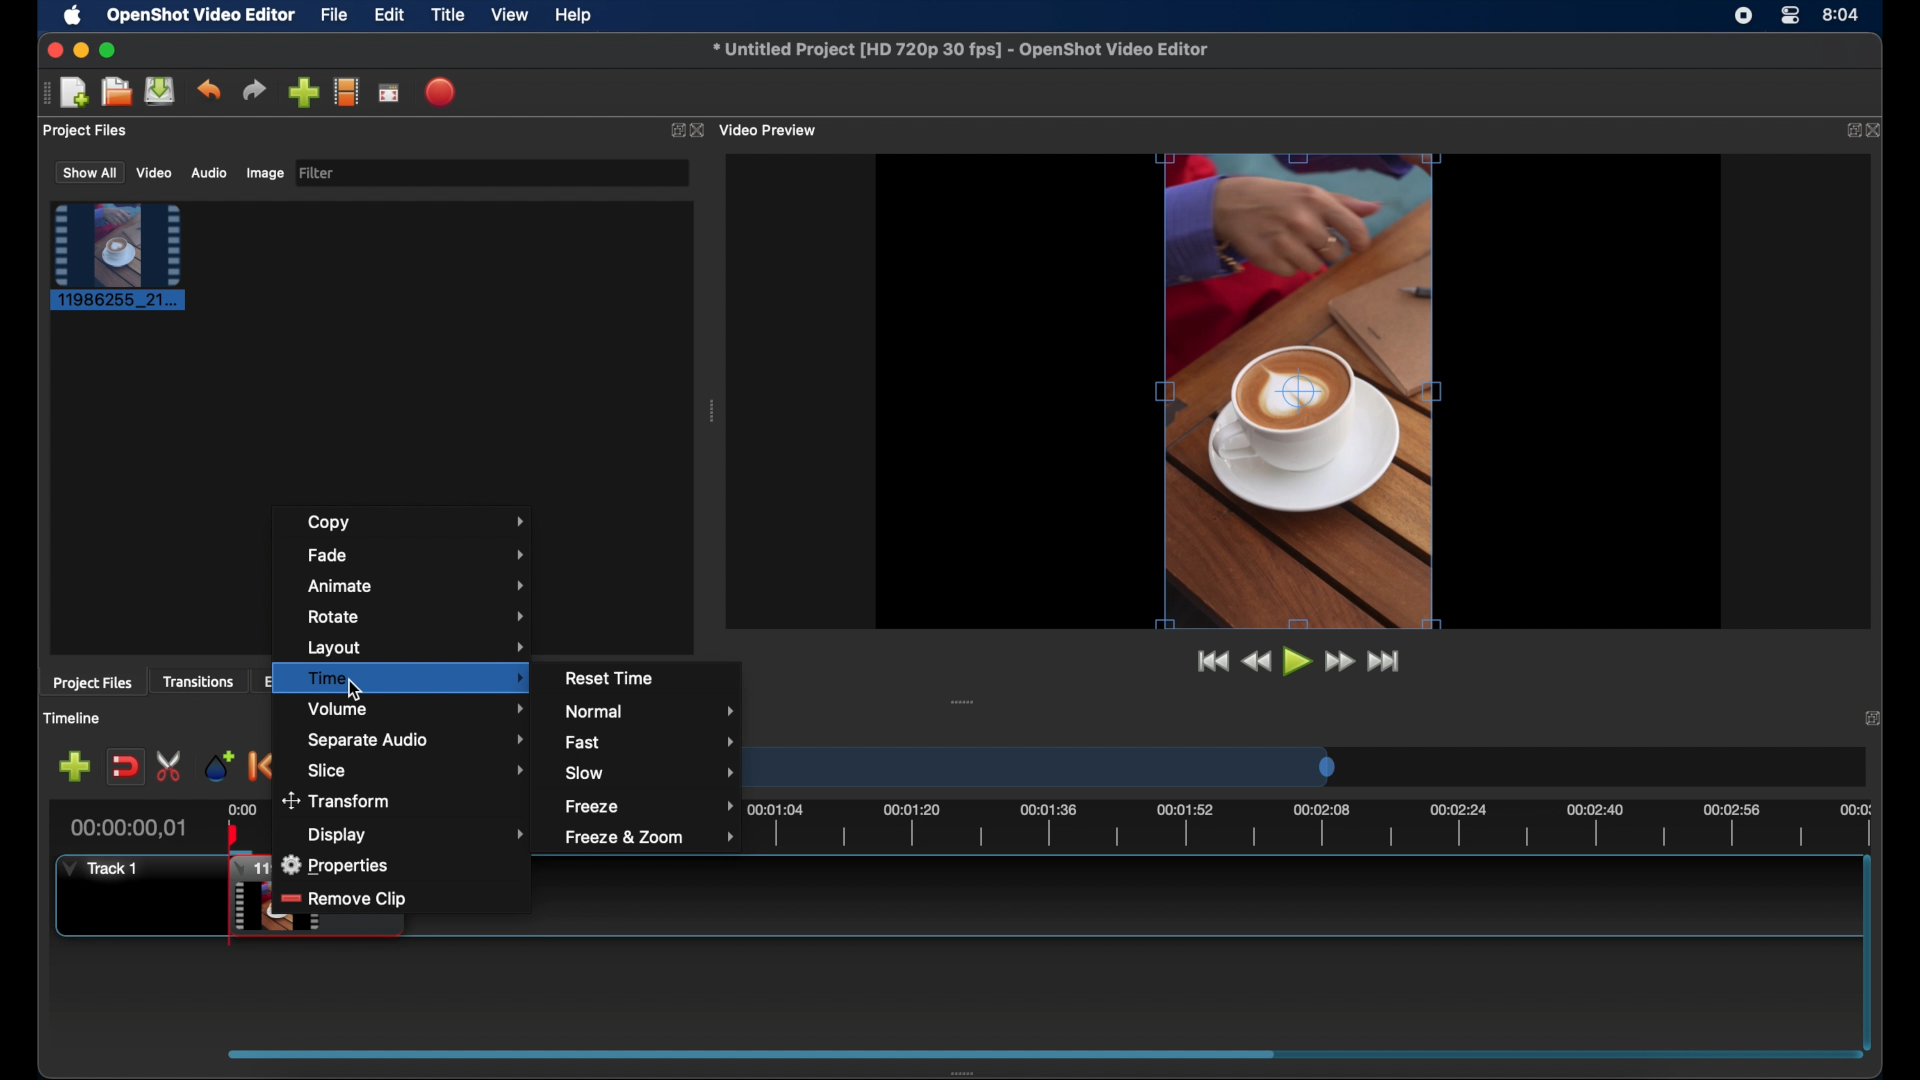  Describe the element at coordinates (81, 50) in the screenshot. I see `minimize` at that location.